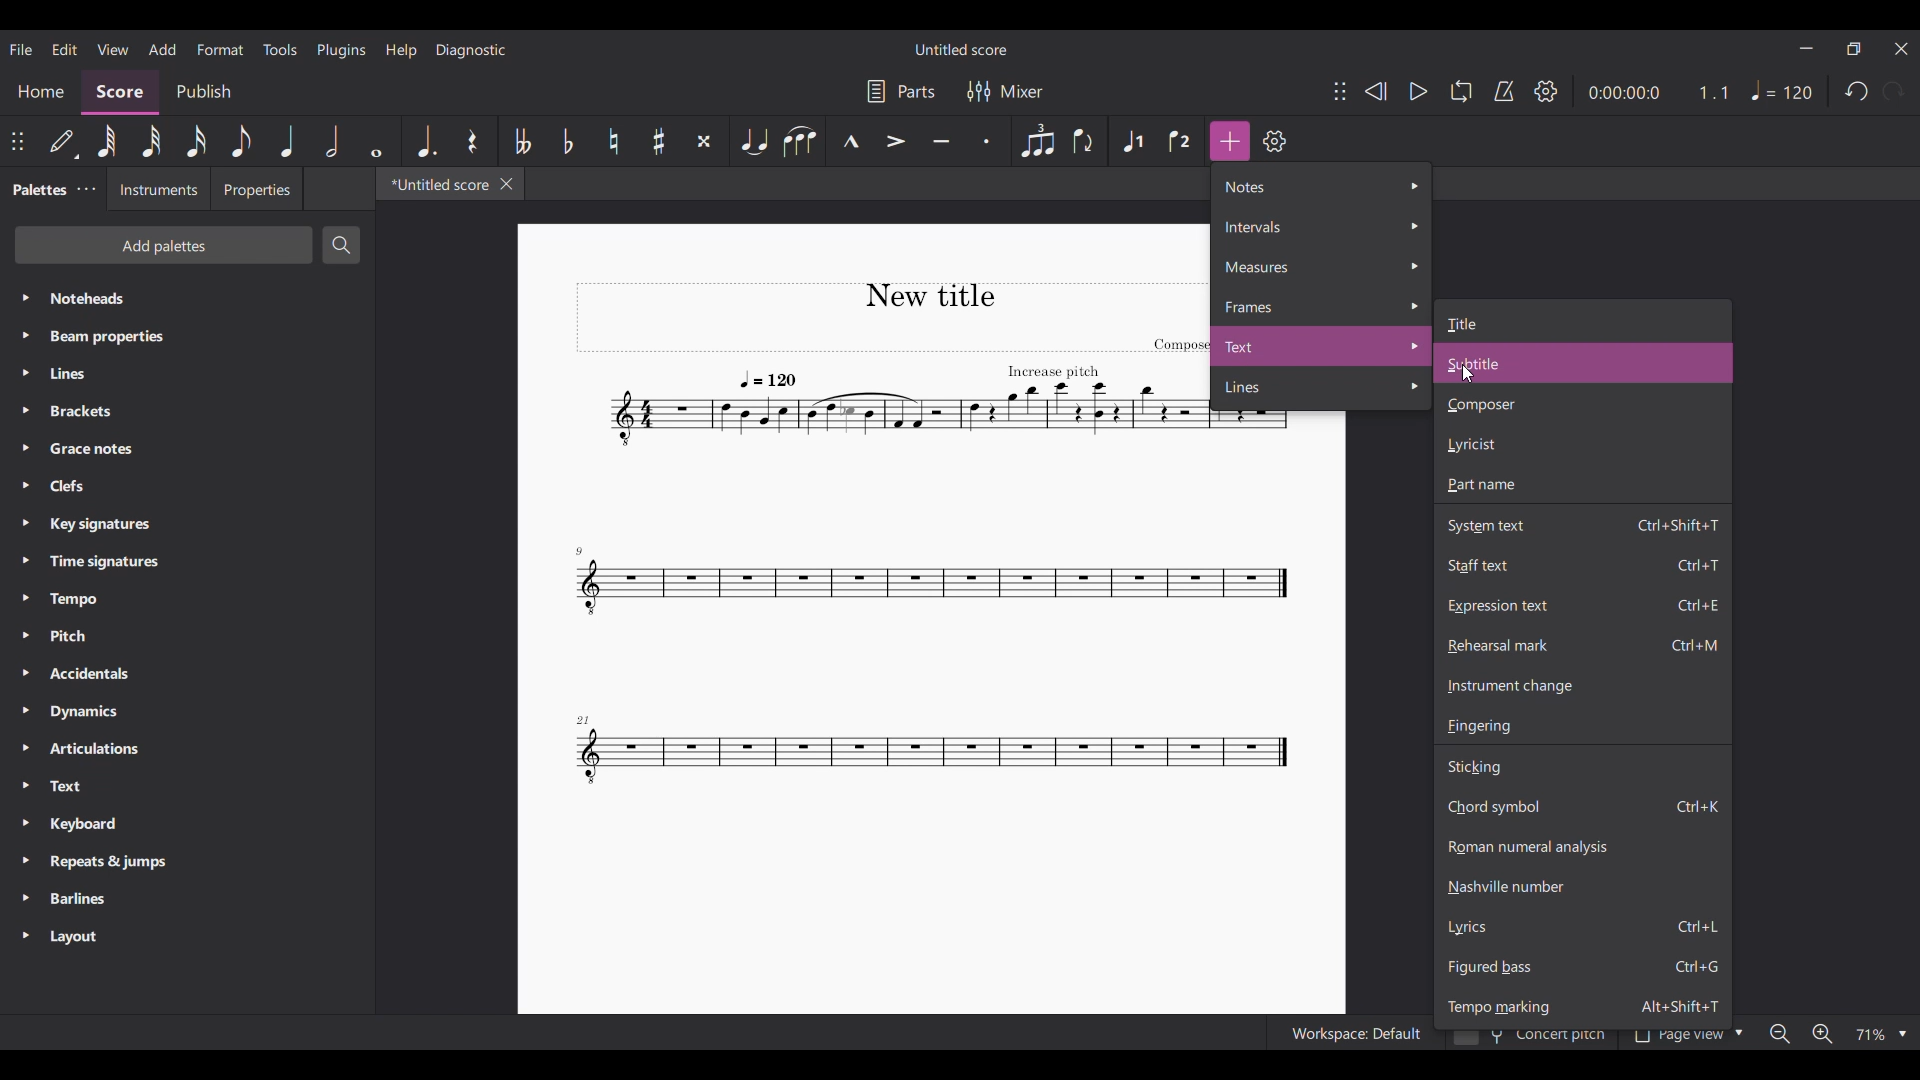 This screenshot has height=1080, width=1920. I want to click on Marcato, so click(851, 142).